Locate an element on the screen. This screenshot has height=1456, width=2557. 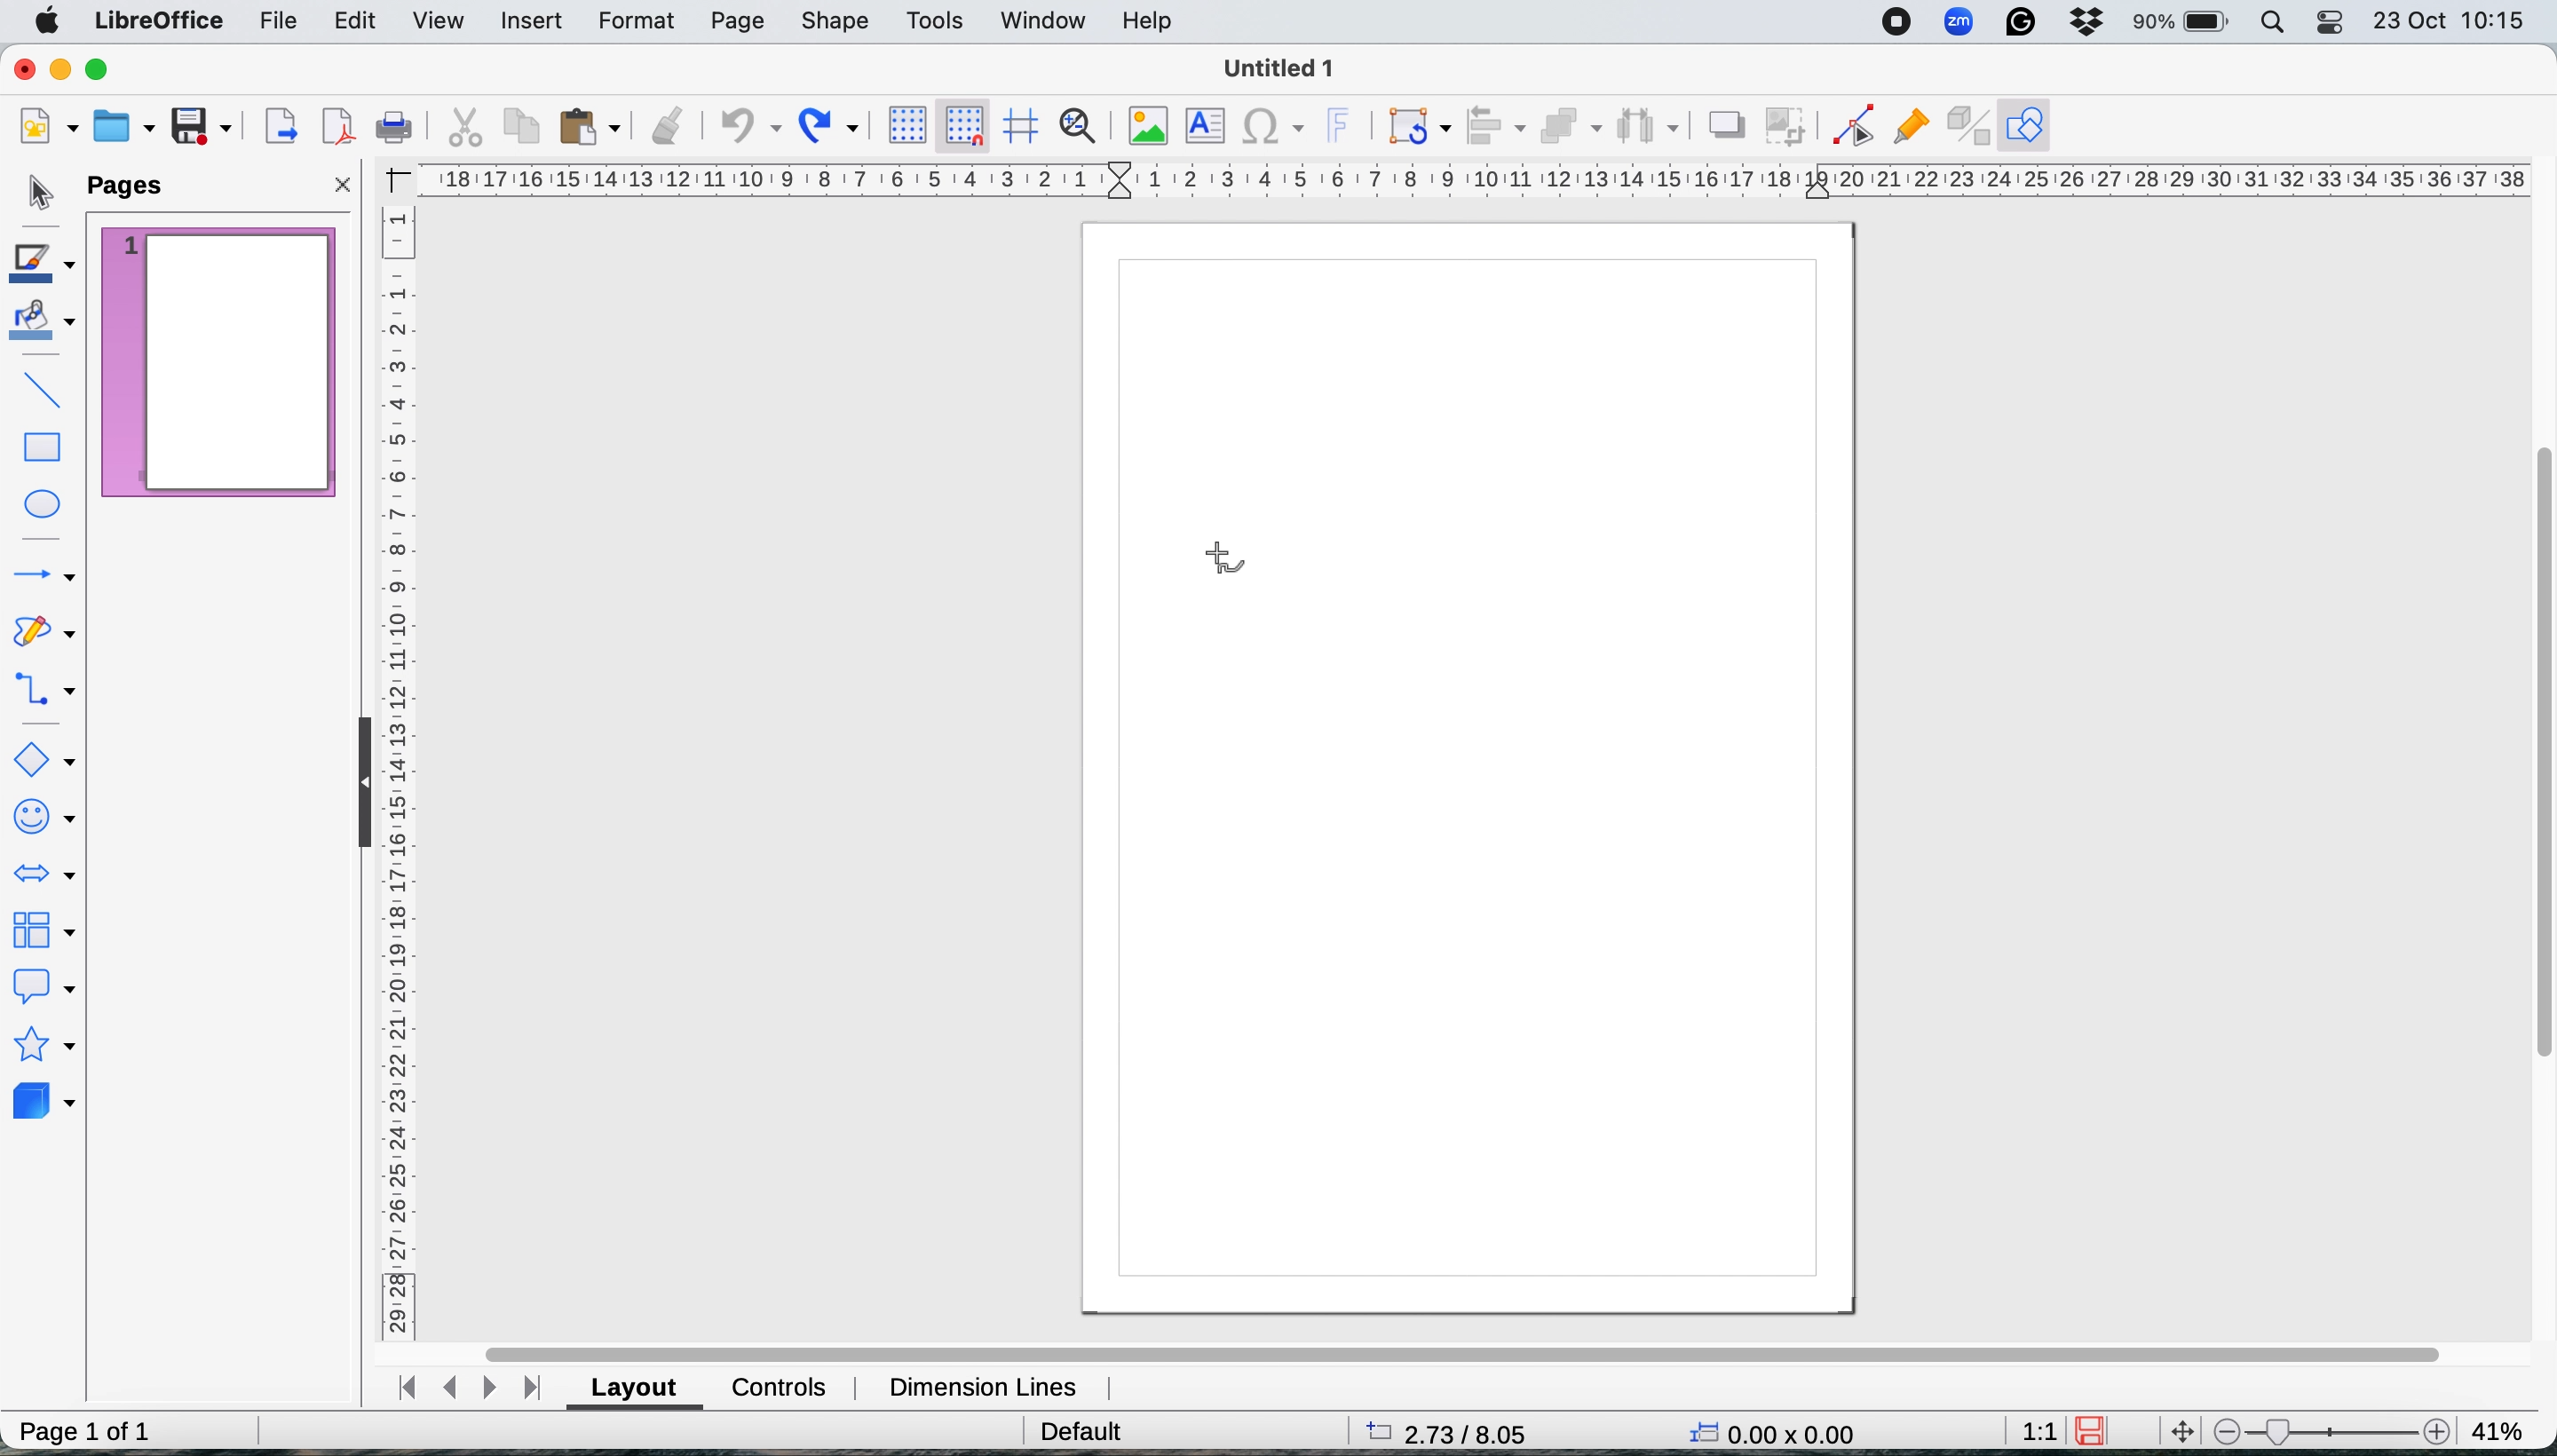
tools is located at coordinates (940, 21).